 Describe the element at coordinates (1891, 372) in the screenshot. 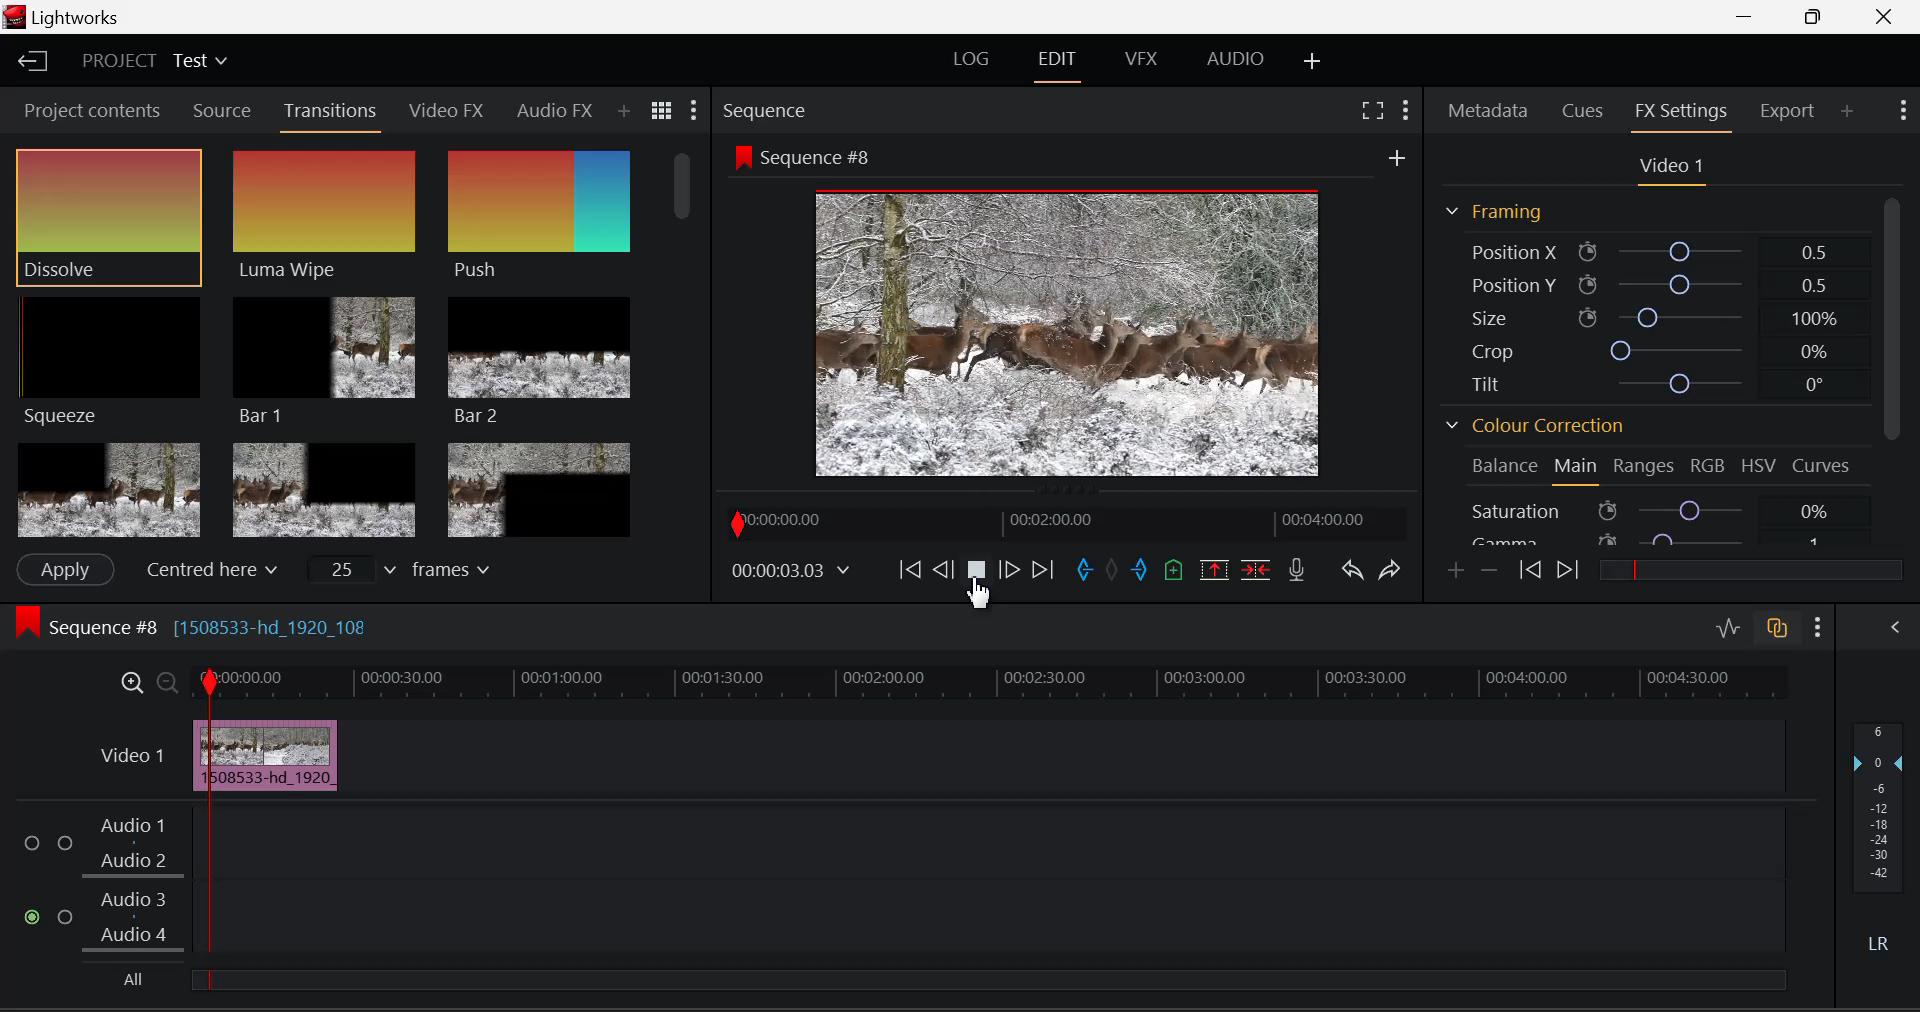

I see `Scroll Bar` at that location.